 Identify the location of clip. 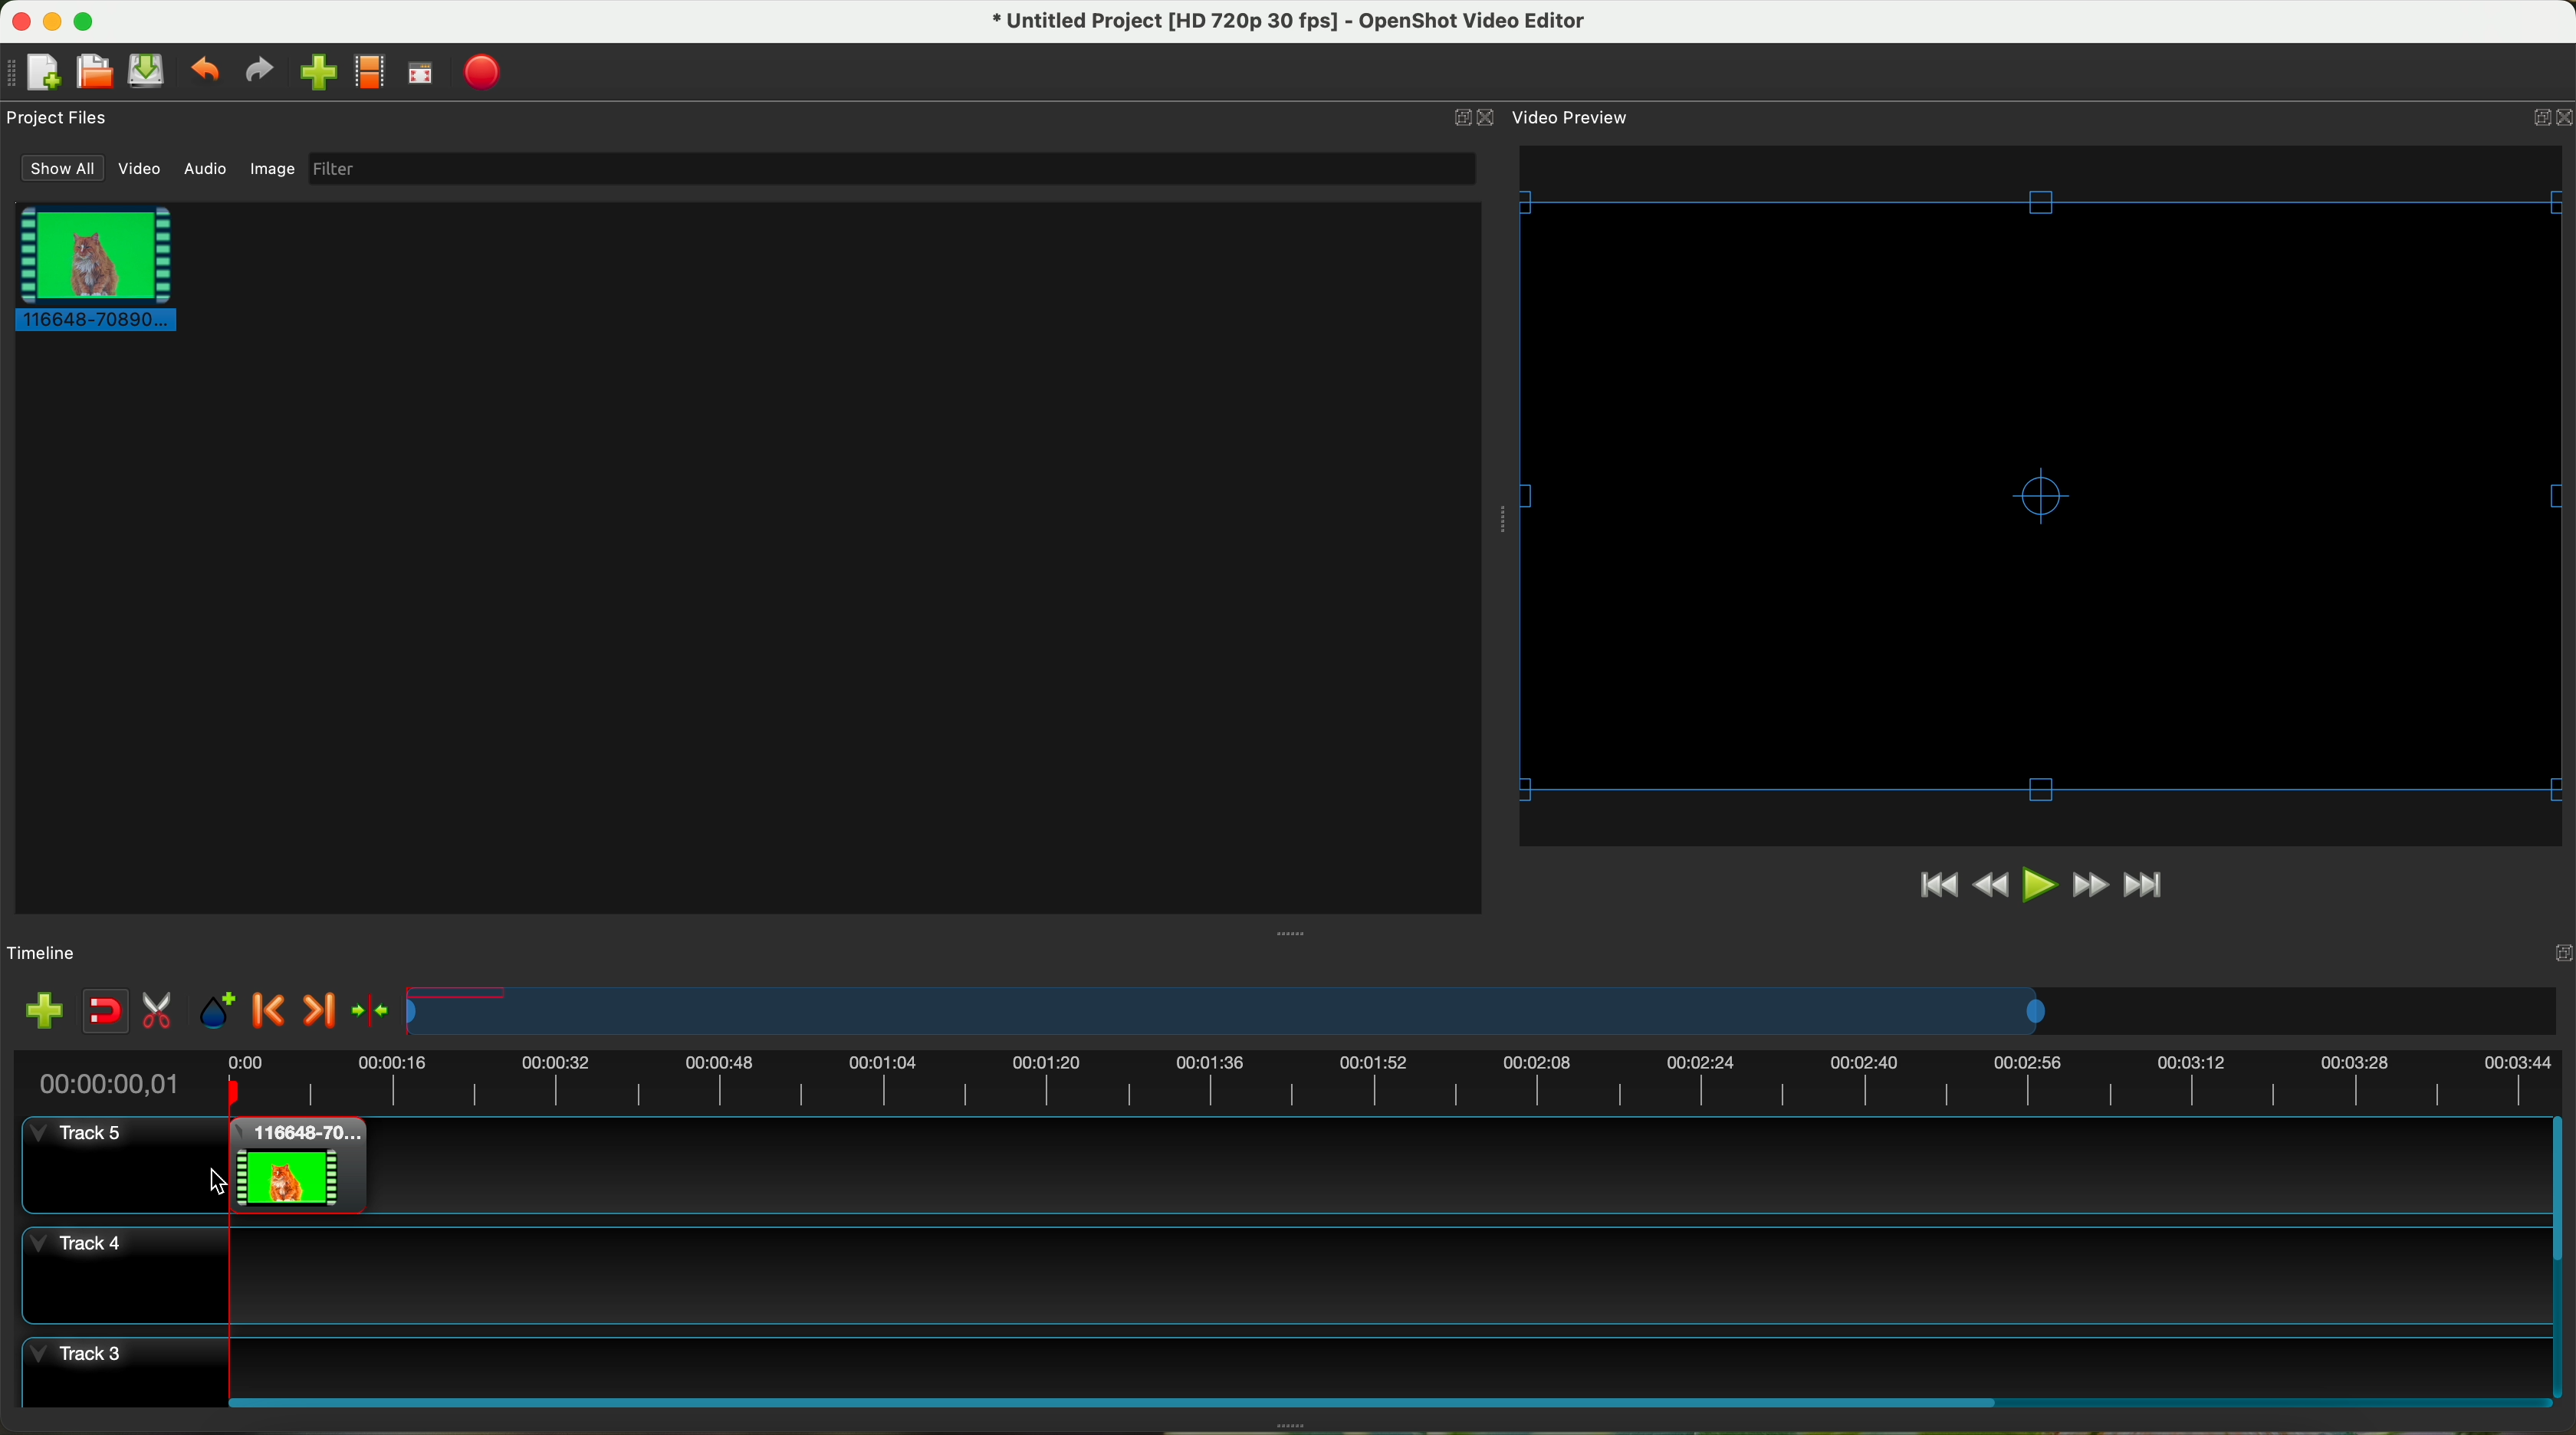
(90, 267).